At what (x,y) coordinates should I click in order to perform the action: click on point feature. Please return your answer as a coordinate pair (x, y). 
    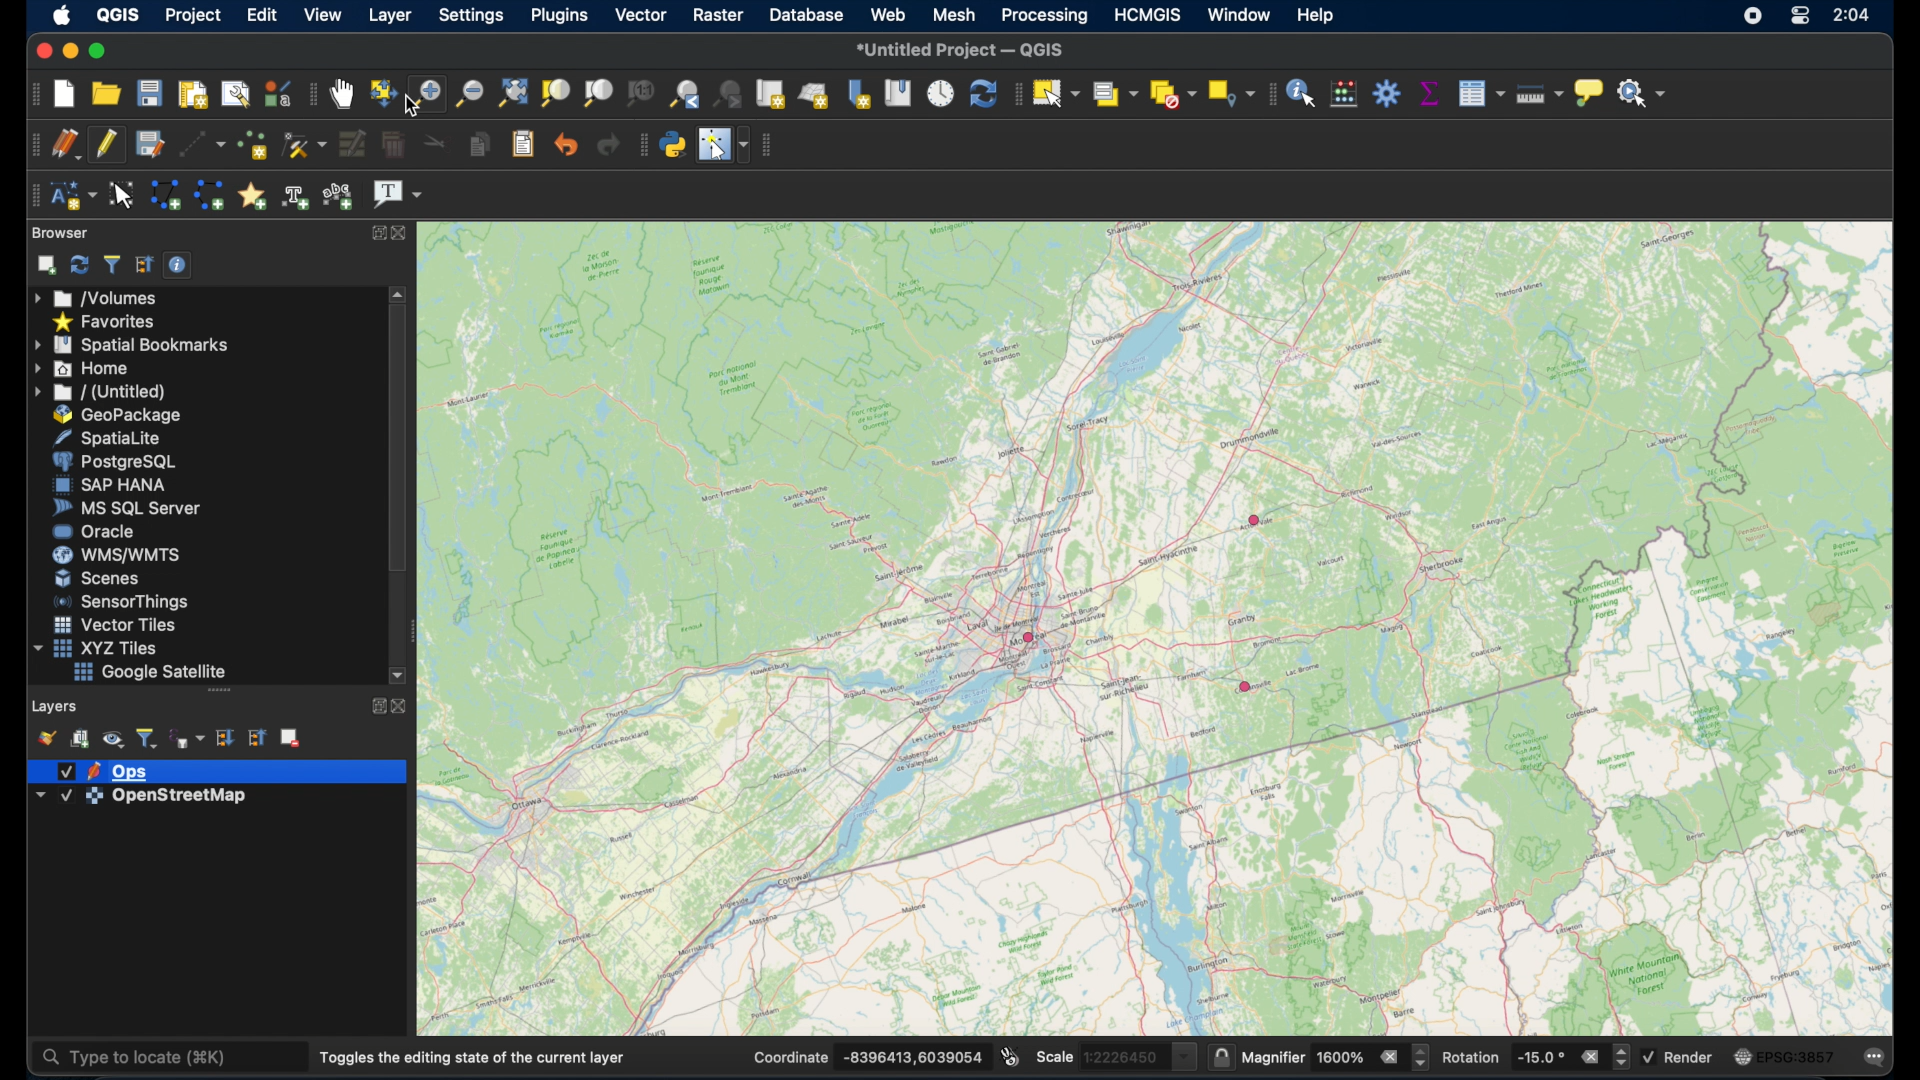
    Looking at the image, I should click on (1030, 637).